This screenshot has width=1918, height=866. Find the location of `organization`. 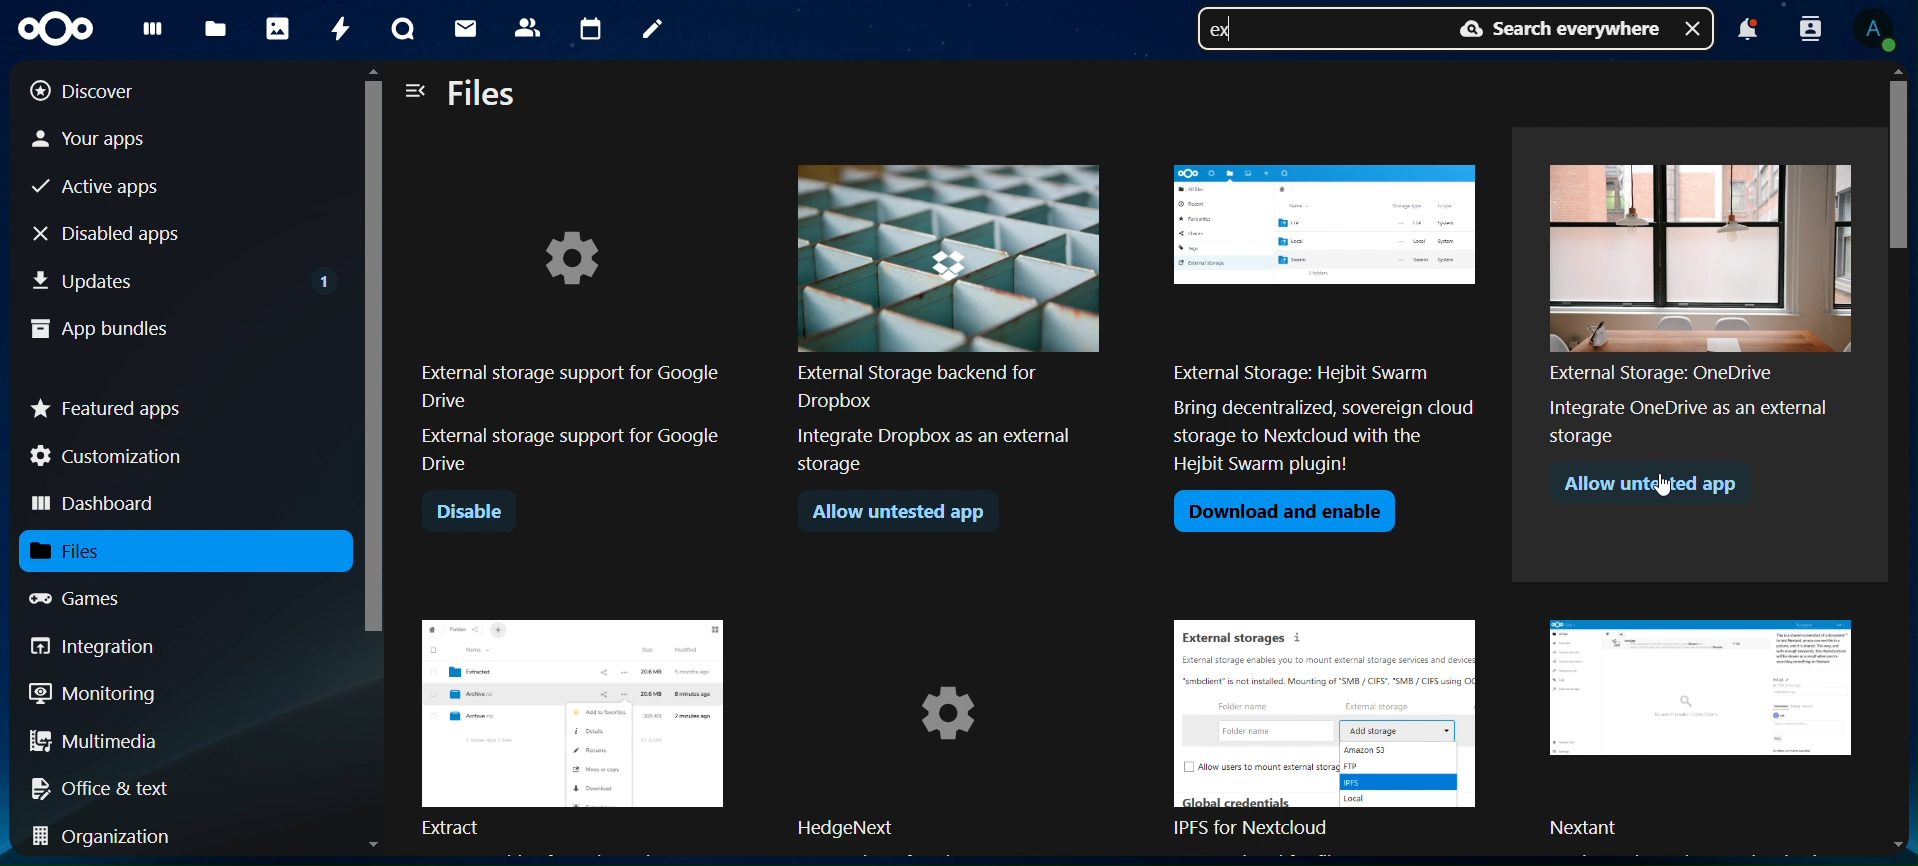

organization is located at coordinates (110, 838).